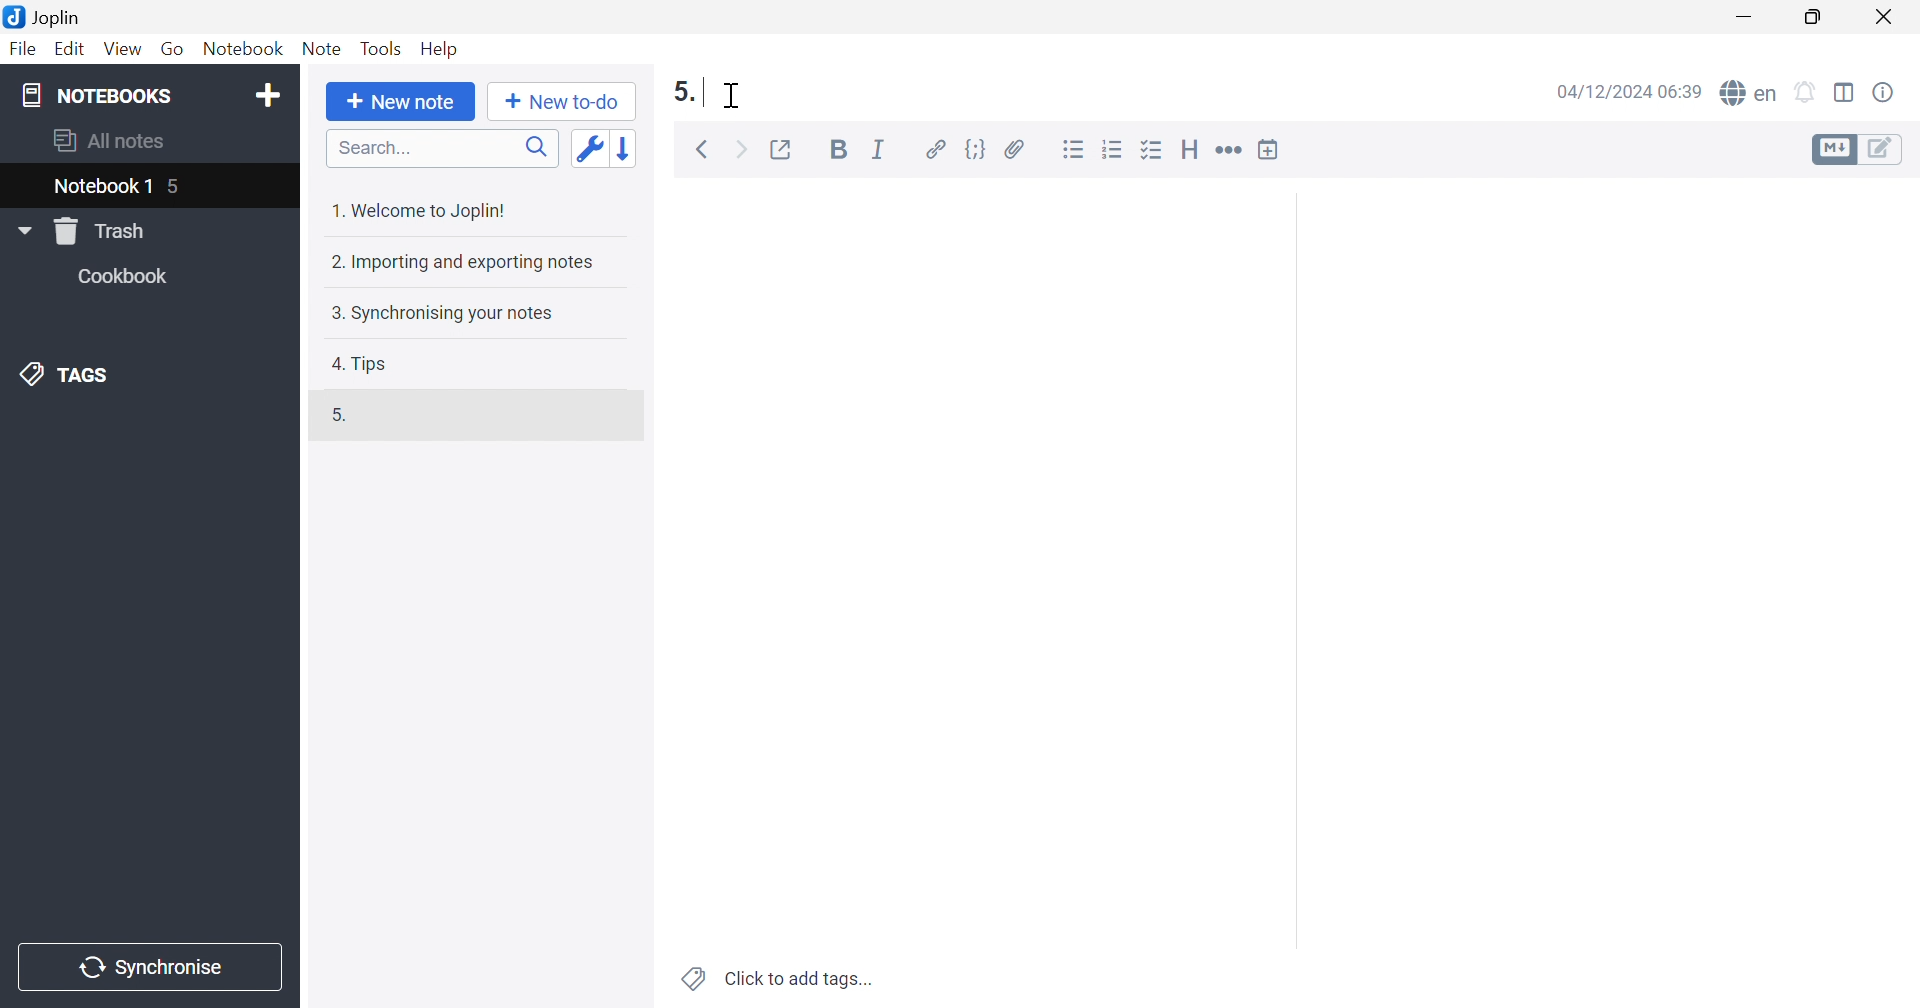 The height and width of the screenshot is (1008, 1920). Describe the element at coordinates (441, 312) in the screenshot. I see `3. Synchronising your notes` at that location.